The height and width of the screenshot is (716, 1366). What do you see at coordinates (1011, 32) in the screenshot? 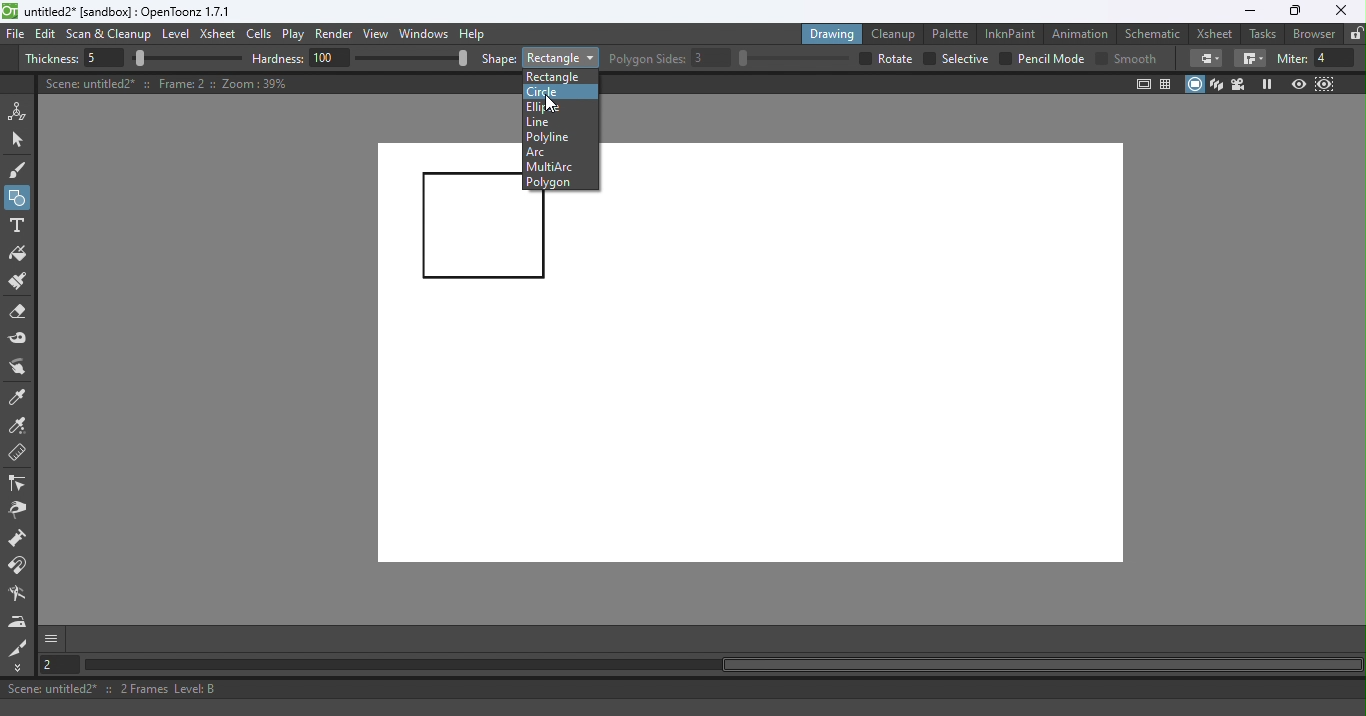
I see `InknPaint` at bounding box center [1011, 32].